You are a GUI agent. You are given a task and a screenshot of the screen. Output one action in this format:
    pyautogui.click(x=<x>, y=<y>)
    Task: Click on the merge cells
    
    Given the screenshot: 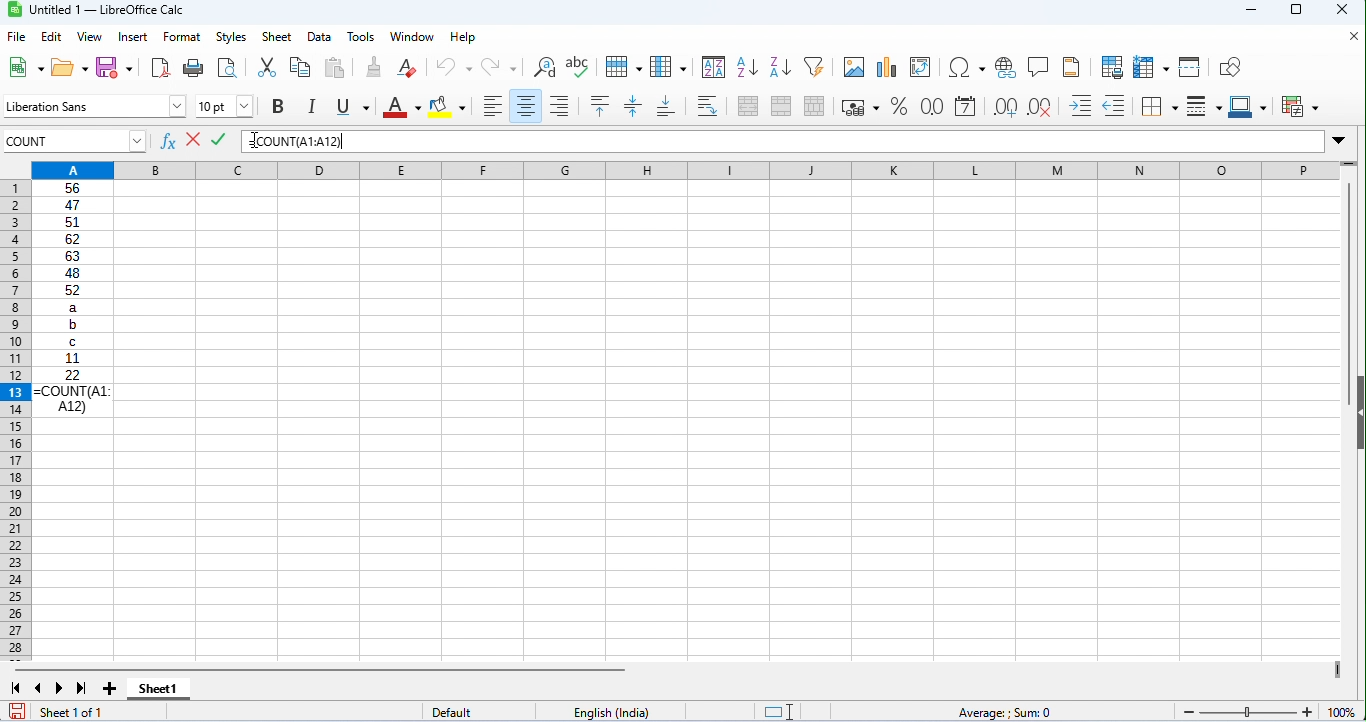 What is the action you would take?
    pyautogui.click(x=780, y=104)
    